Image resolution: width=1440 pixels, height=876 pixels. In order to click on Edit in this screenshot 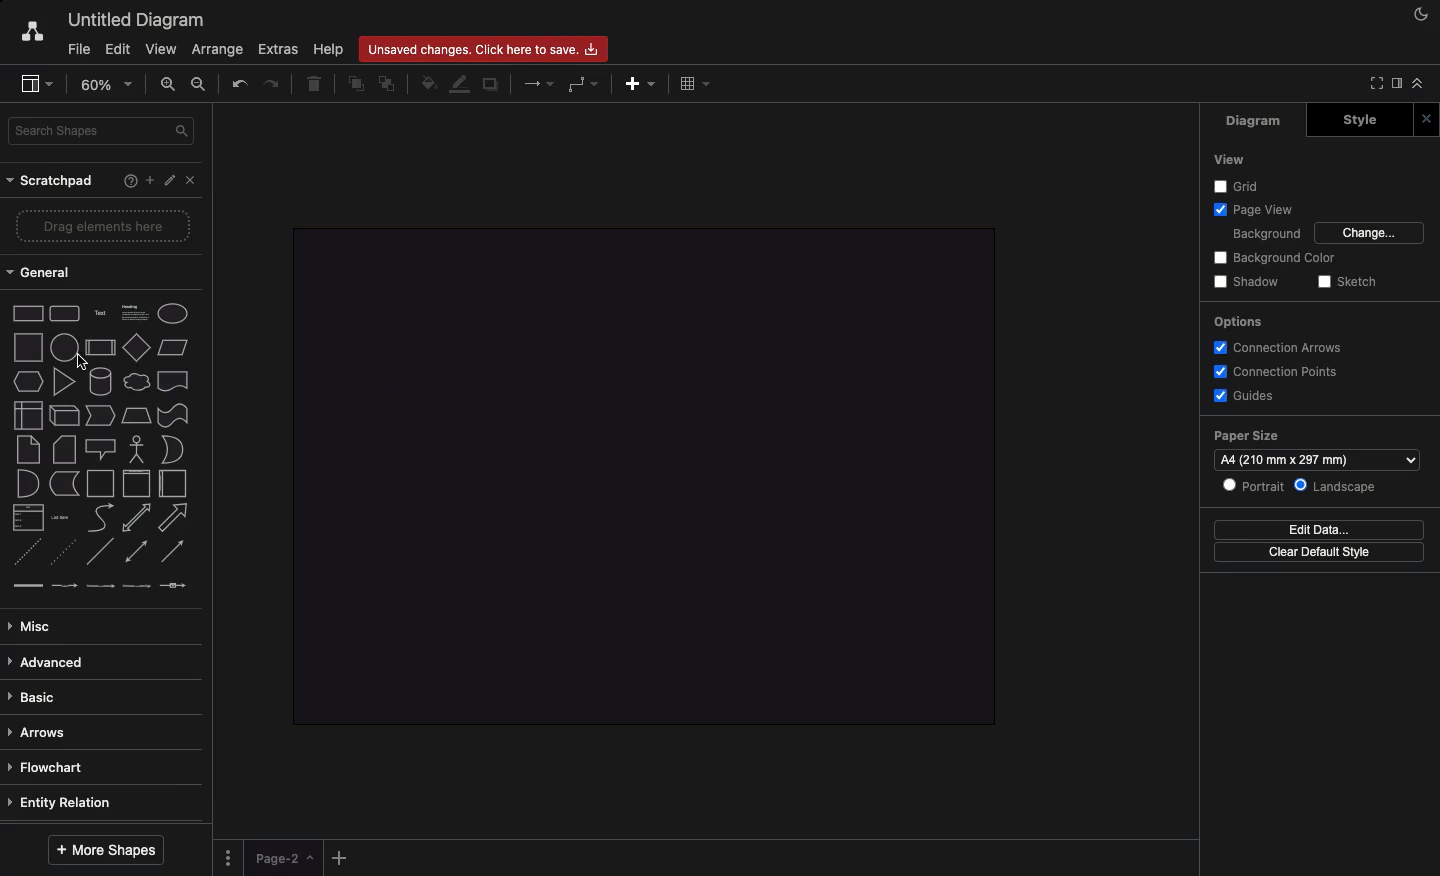, I will do `click(169, 181)`.